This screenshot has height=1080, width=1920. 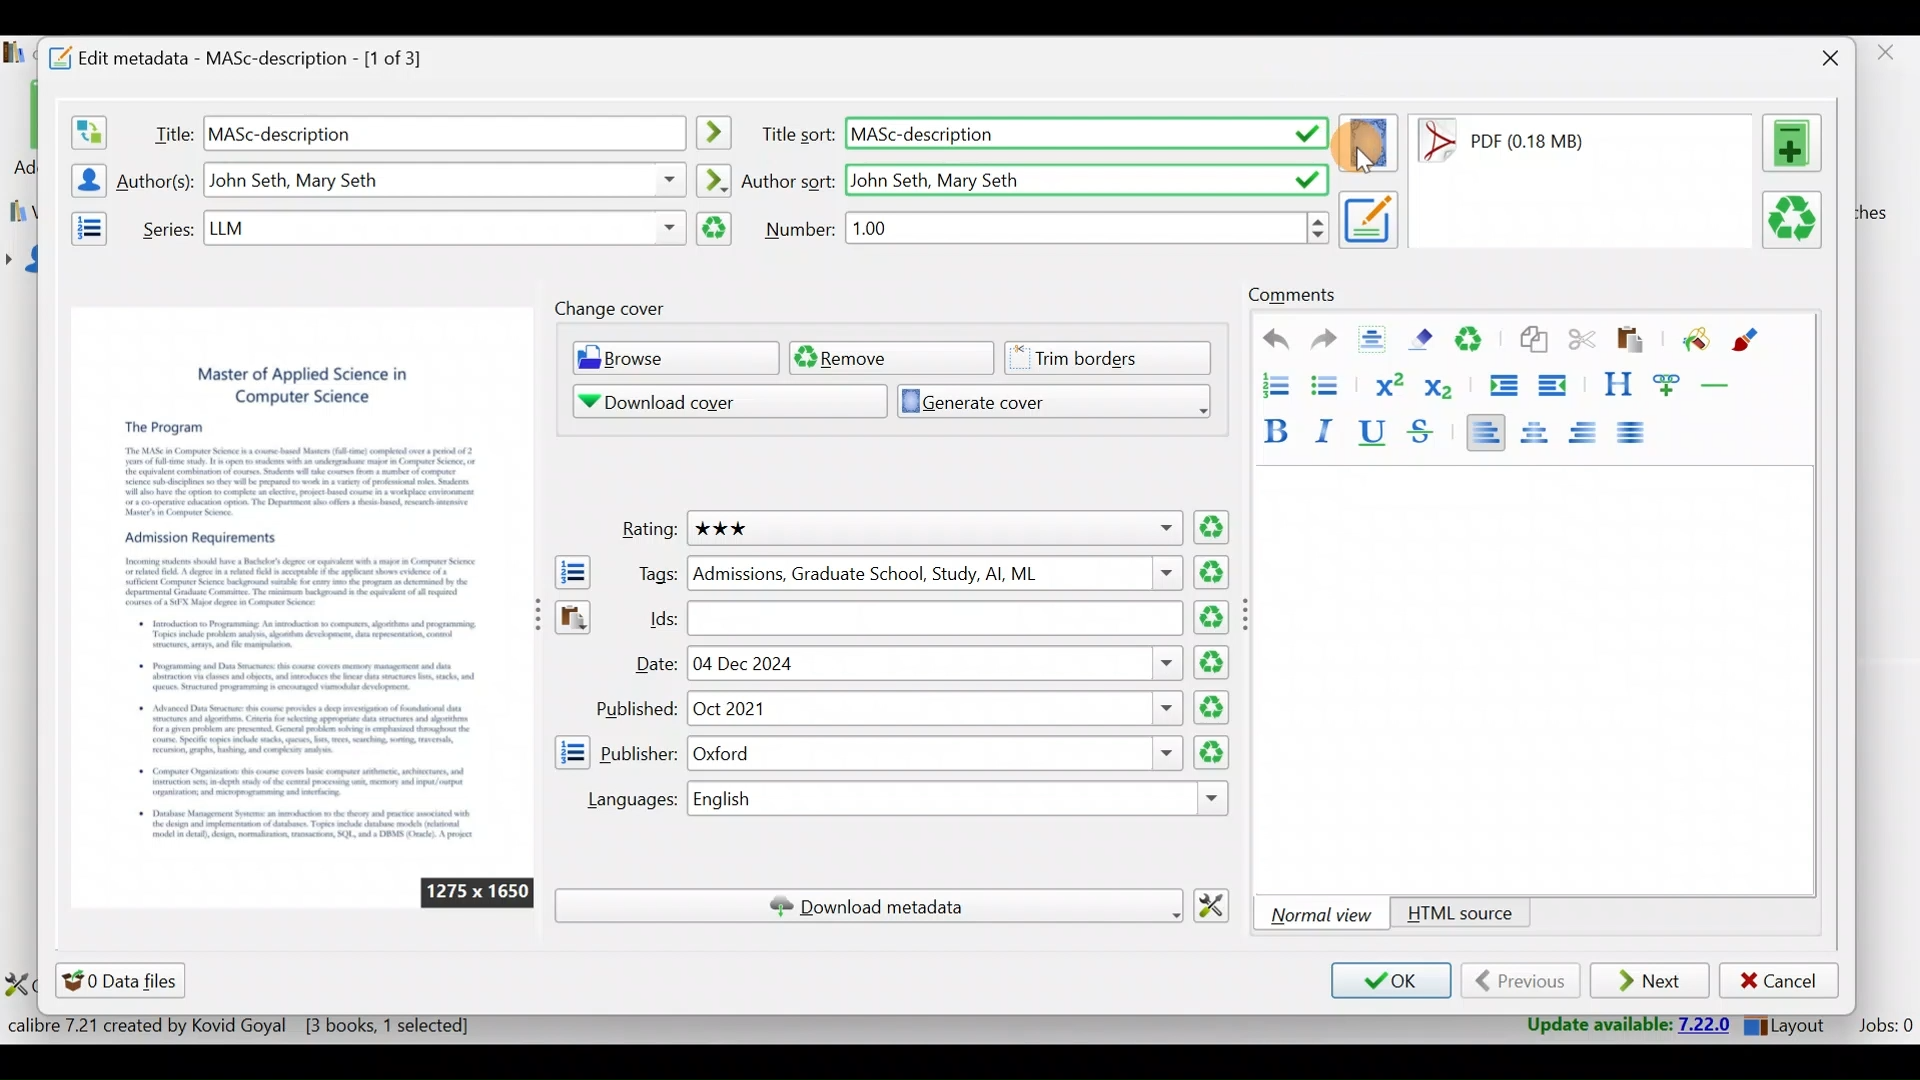 What do you see at coordinates (789, 179) in the screenshot?
I see `Author sort` at bounding box center [789, 179].